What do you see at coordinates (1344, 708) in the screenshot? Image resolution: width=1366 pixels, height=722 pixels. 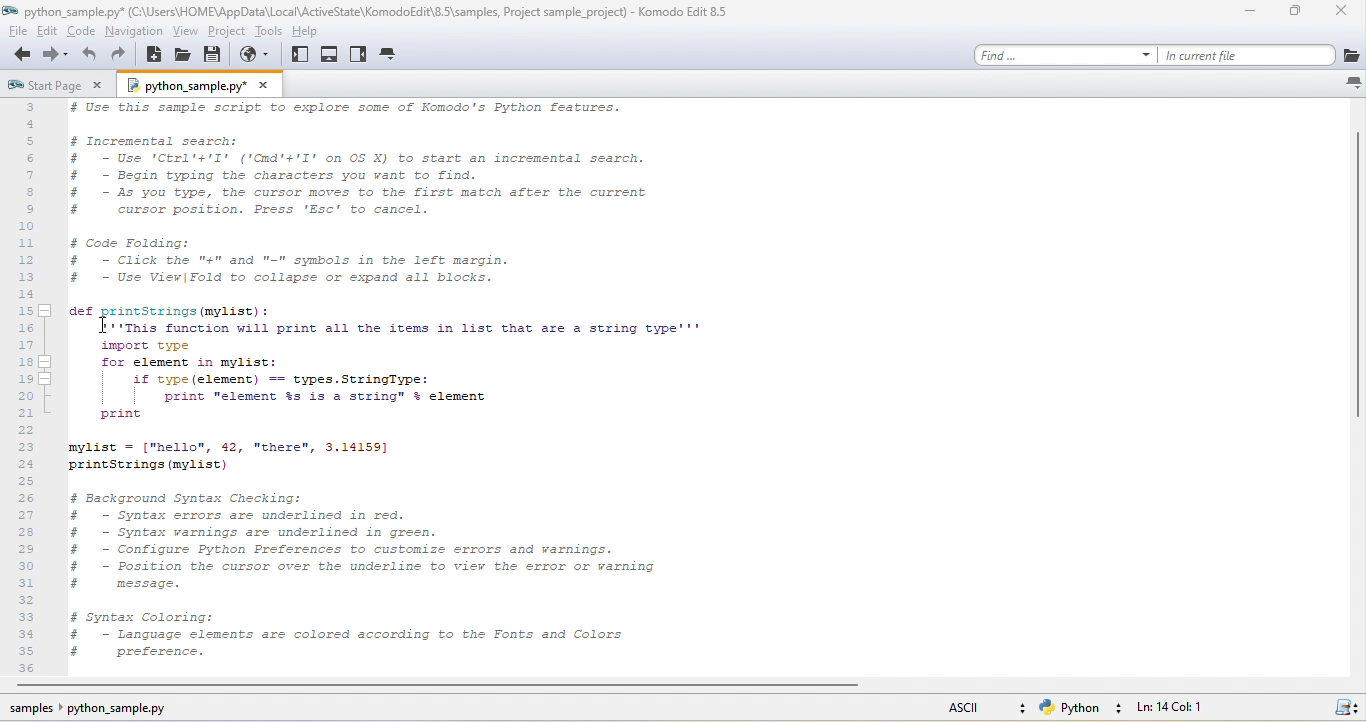 I see `save` at bounding box center [1344, 708].